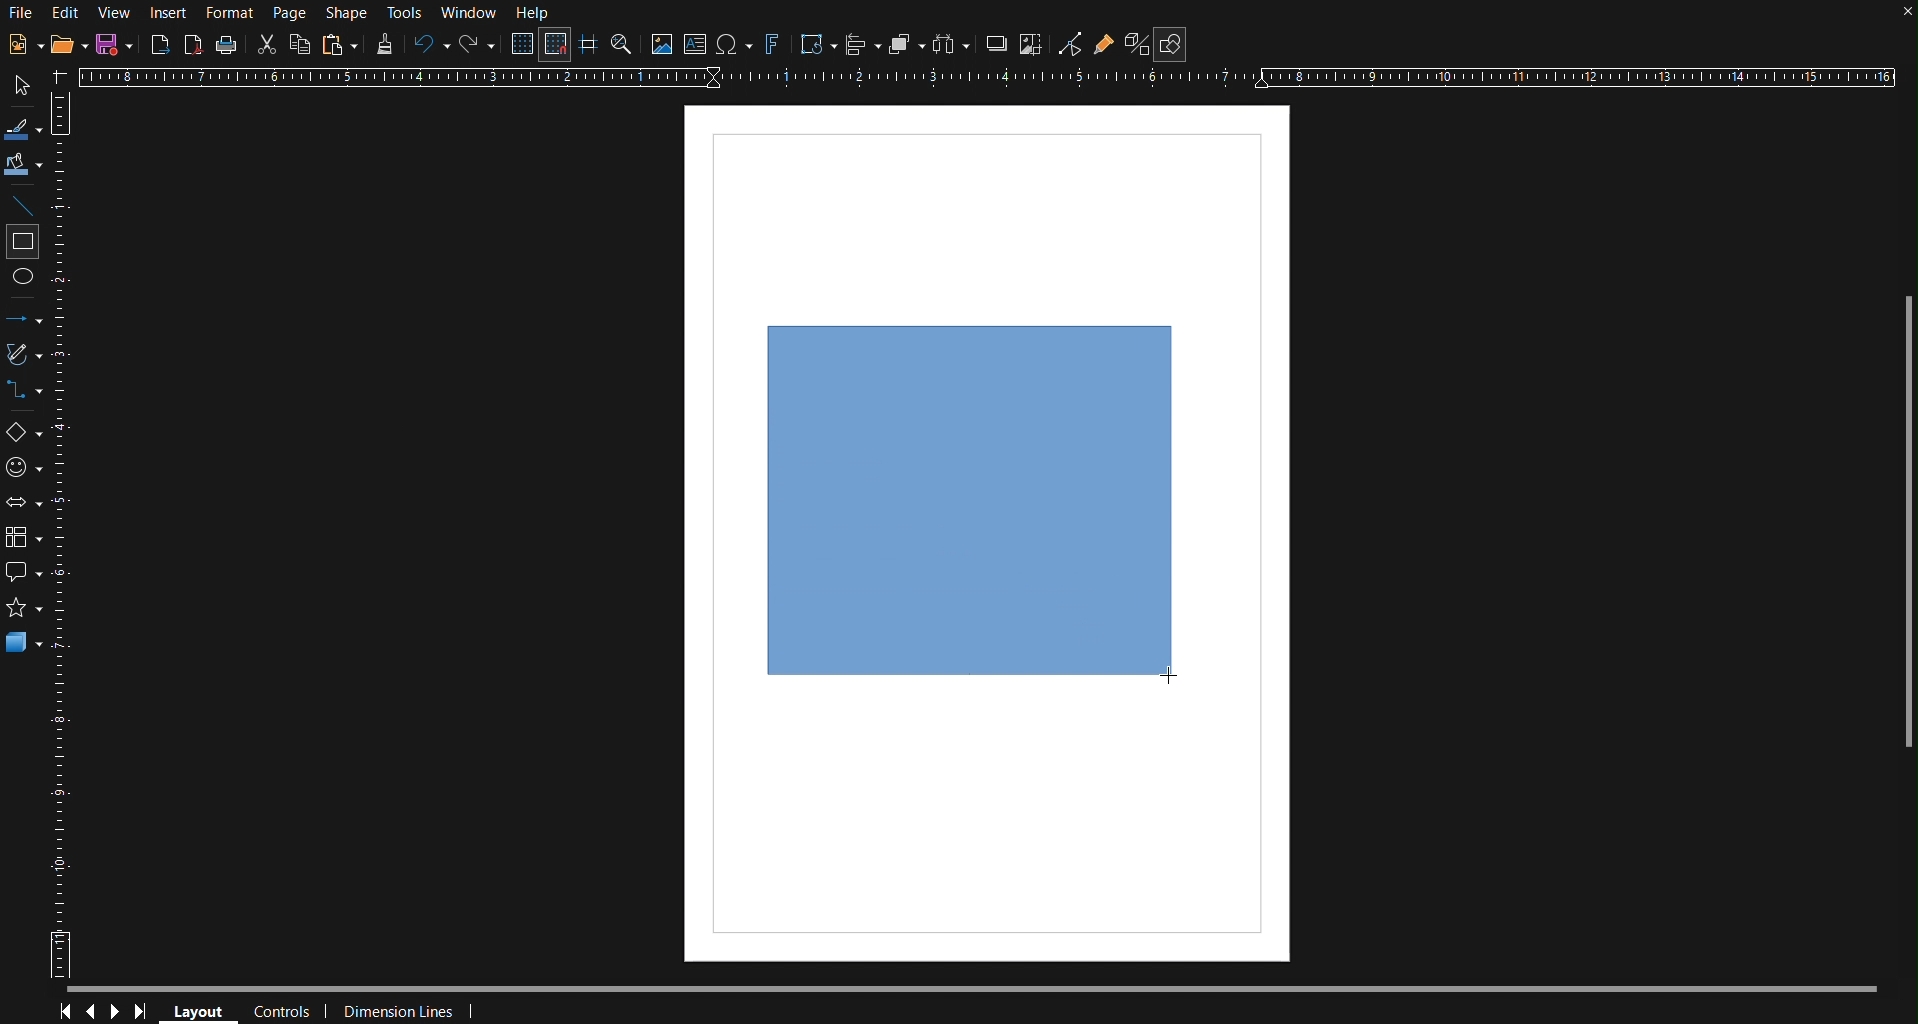  Describe the element at coordinates (988, 990) in the screenshot. I see `Scrollbar` at that location.